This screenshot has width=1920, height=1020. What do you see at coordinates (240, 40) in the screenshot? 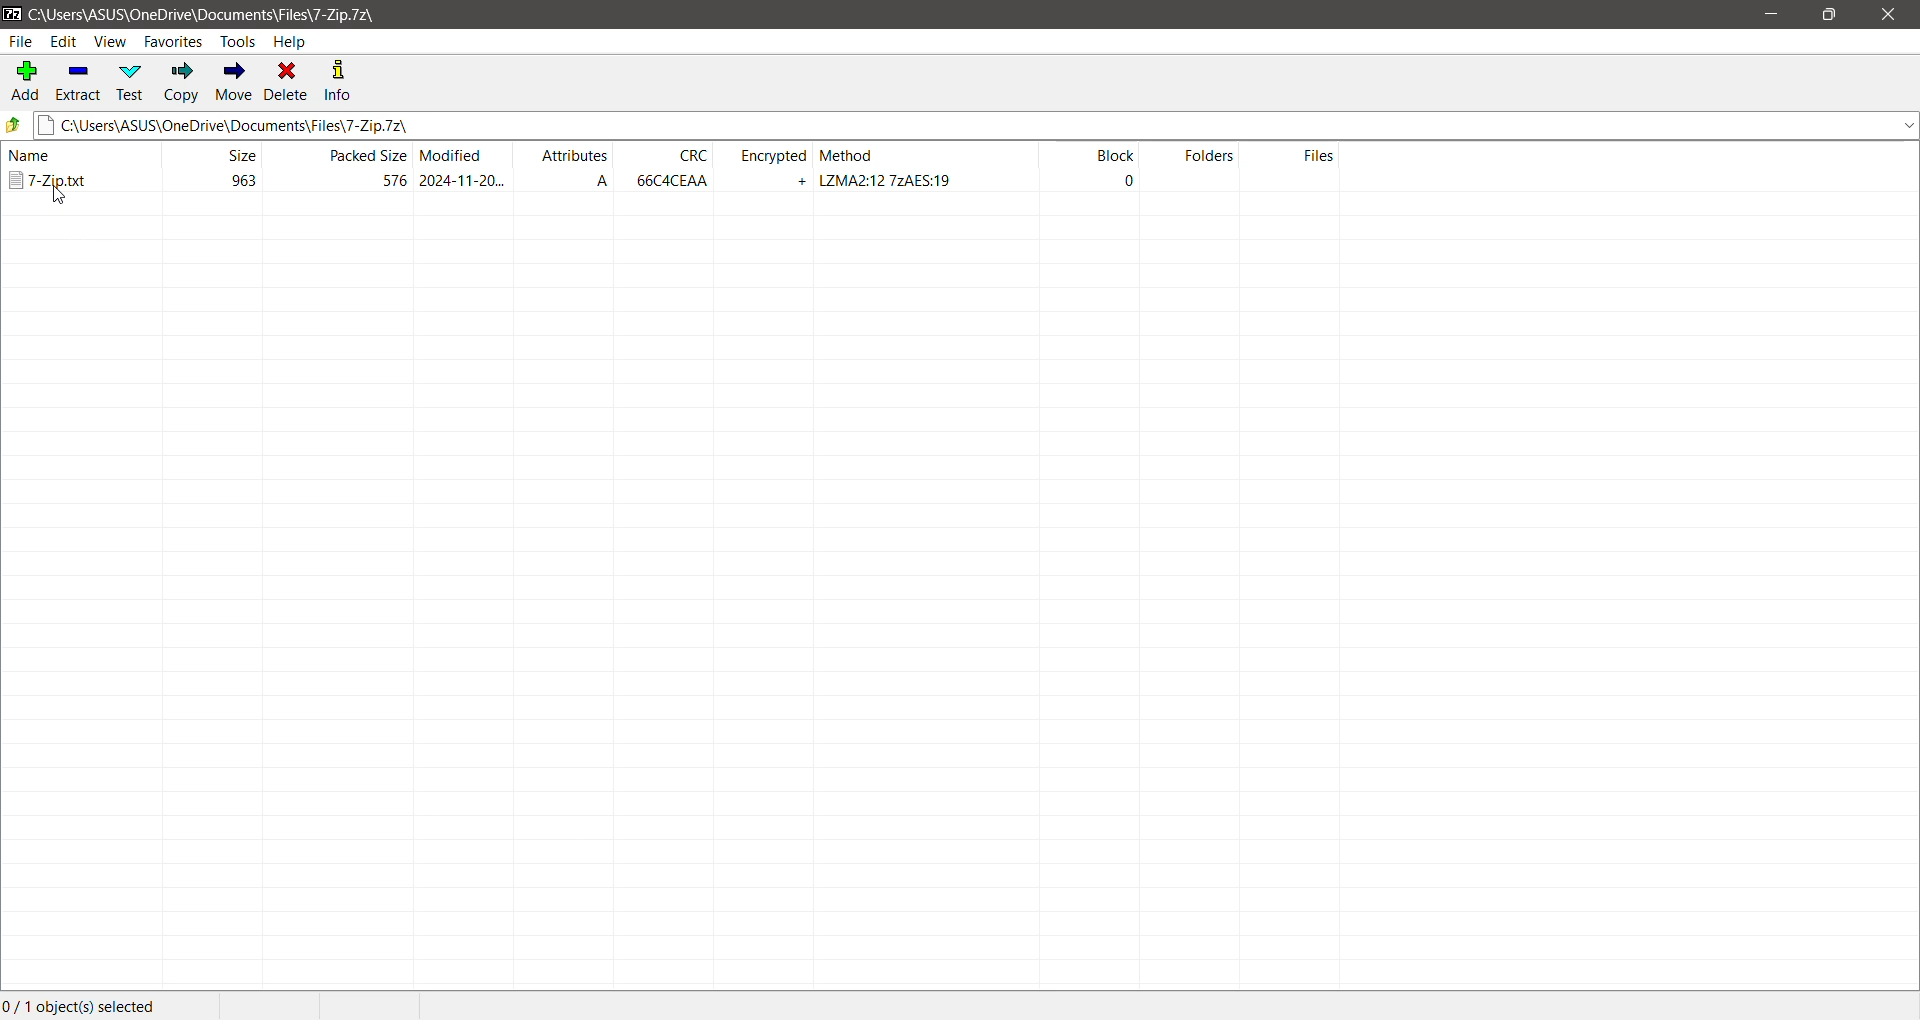
I see `Tools` at bounding box center [240, 40].